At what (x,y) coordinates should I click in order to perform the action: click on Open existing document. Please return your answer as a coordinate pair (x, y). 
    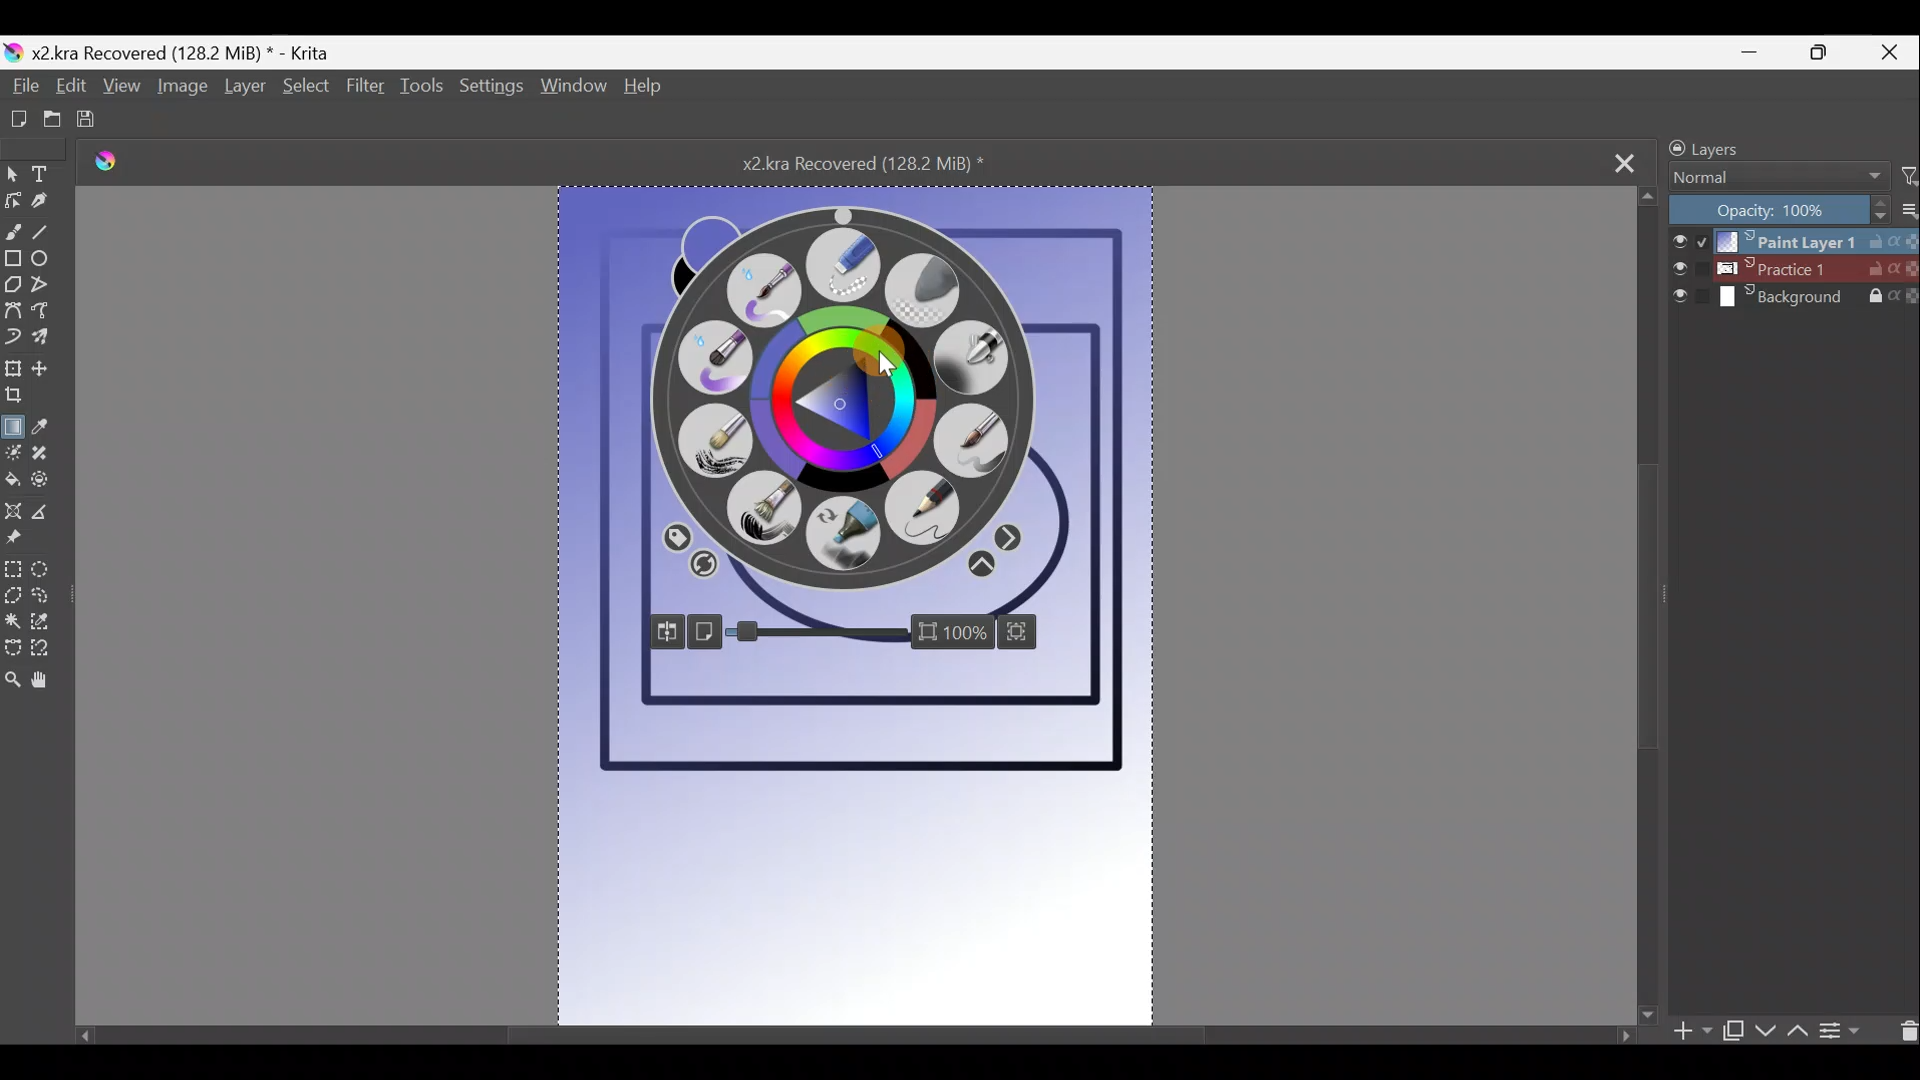
    Looking at the image, I should click on (44, 120).